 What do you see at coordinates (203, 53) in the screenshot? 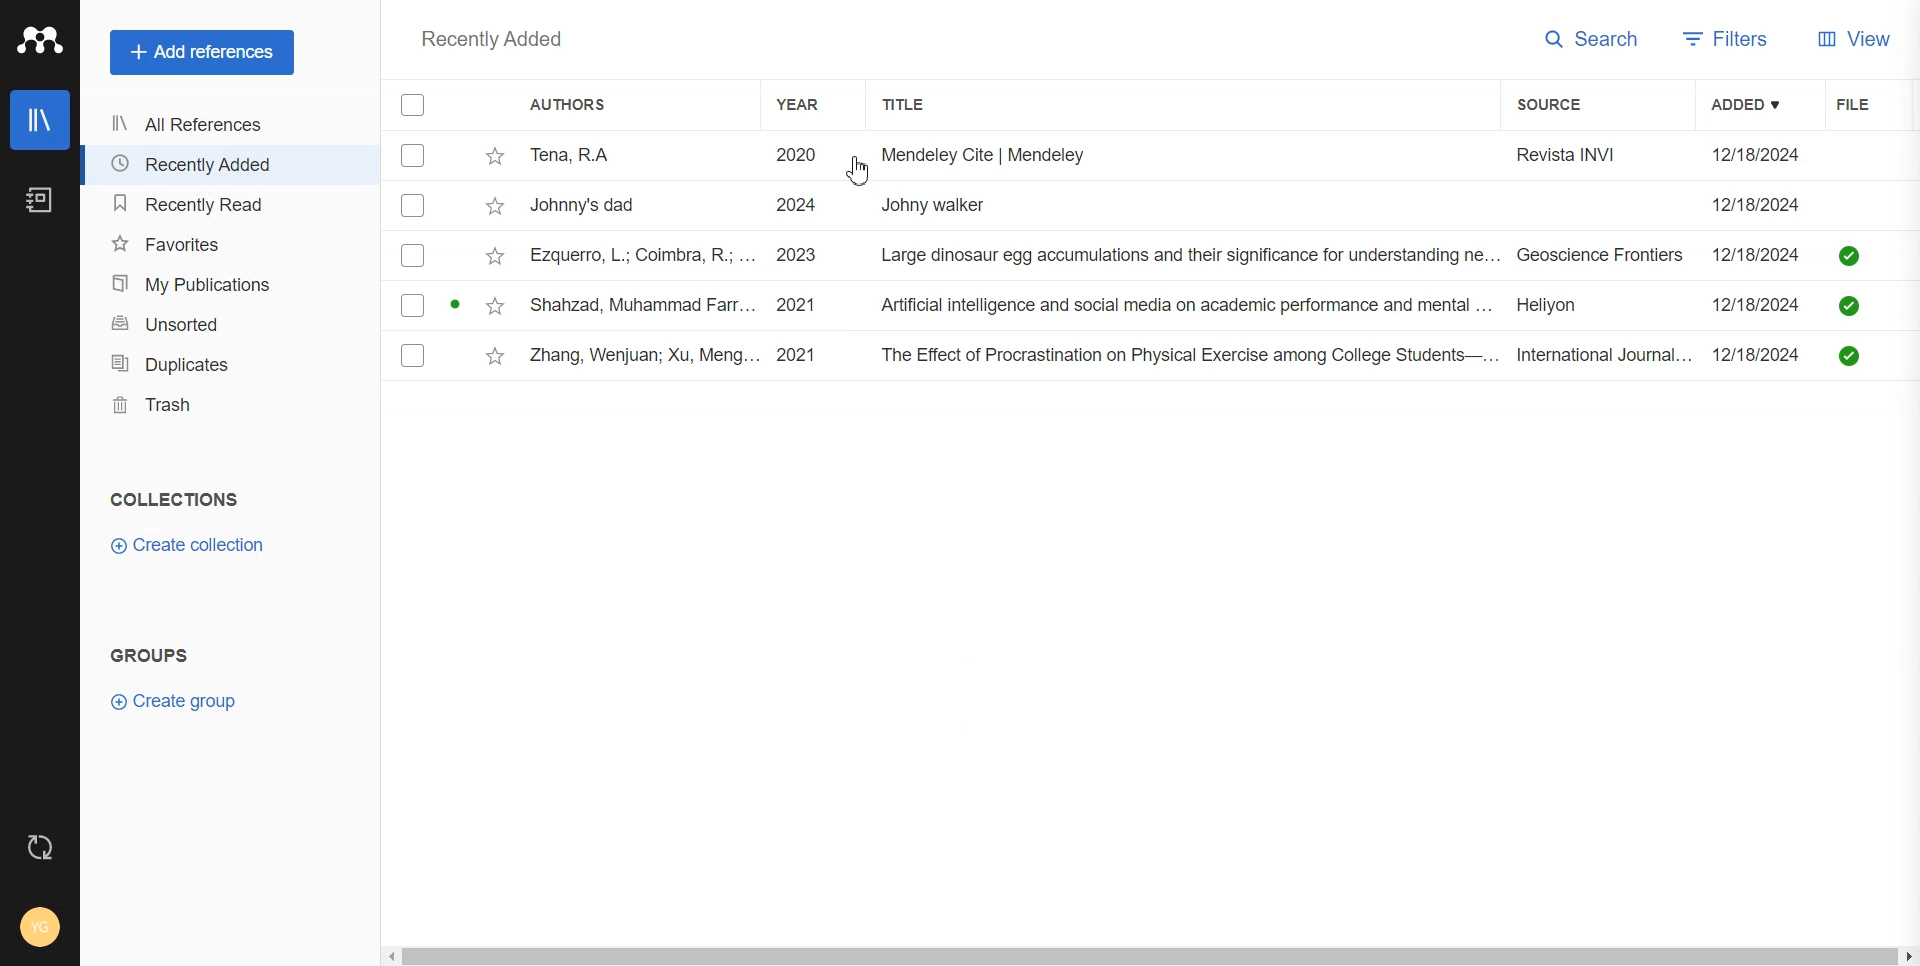
I see `Add References` at bounding box center [203, 53].